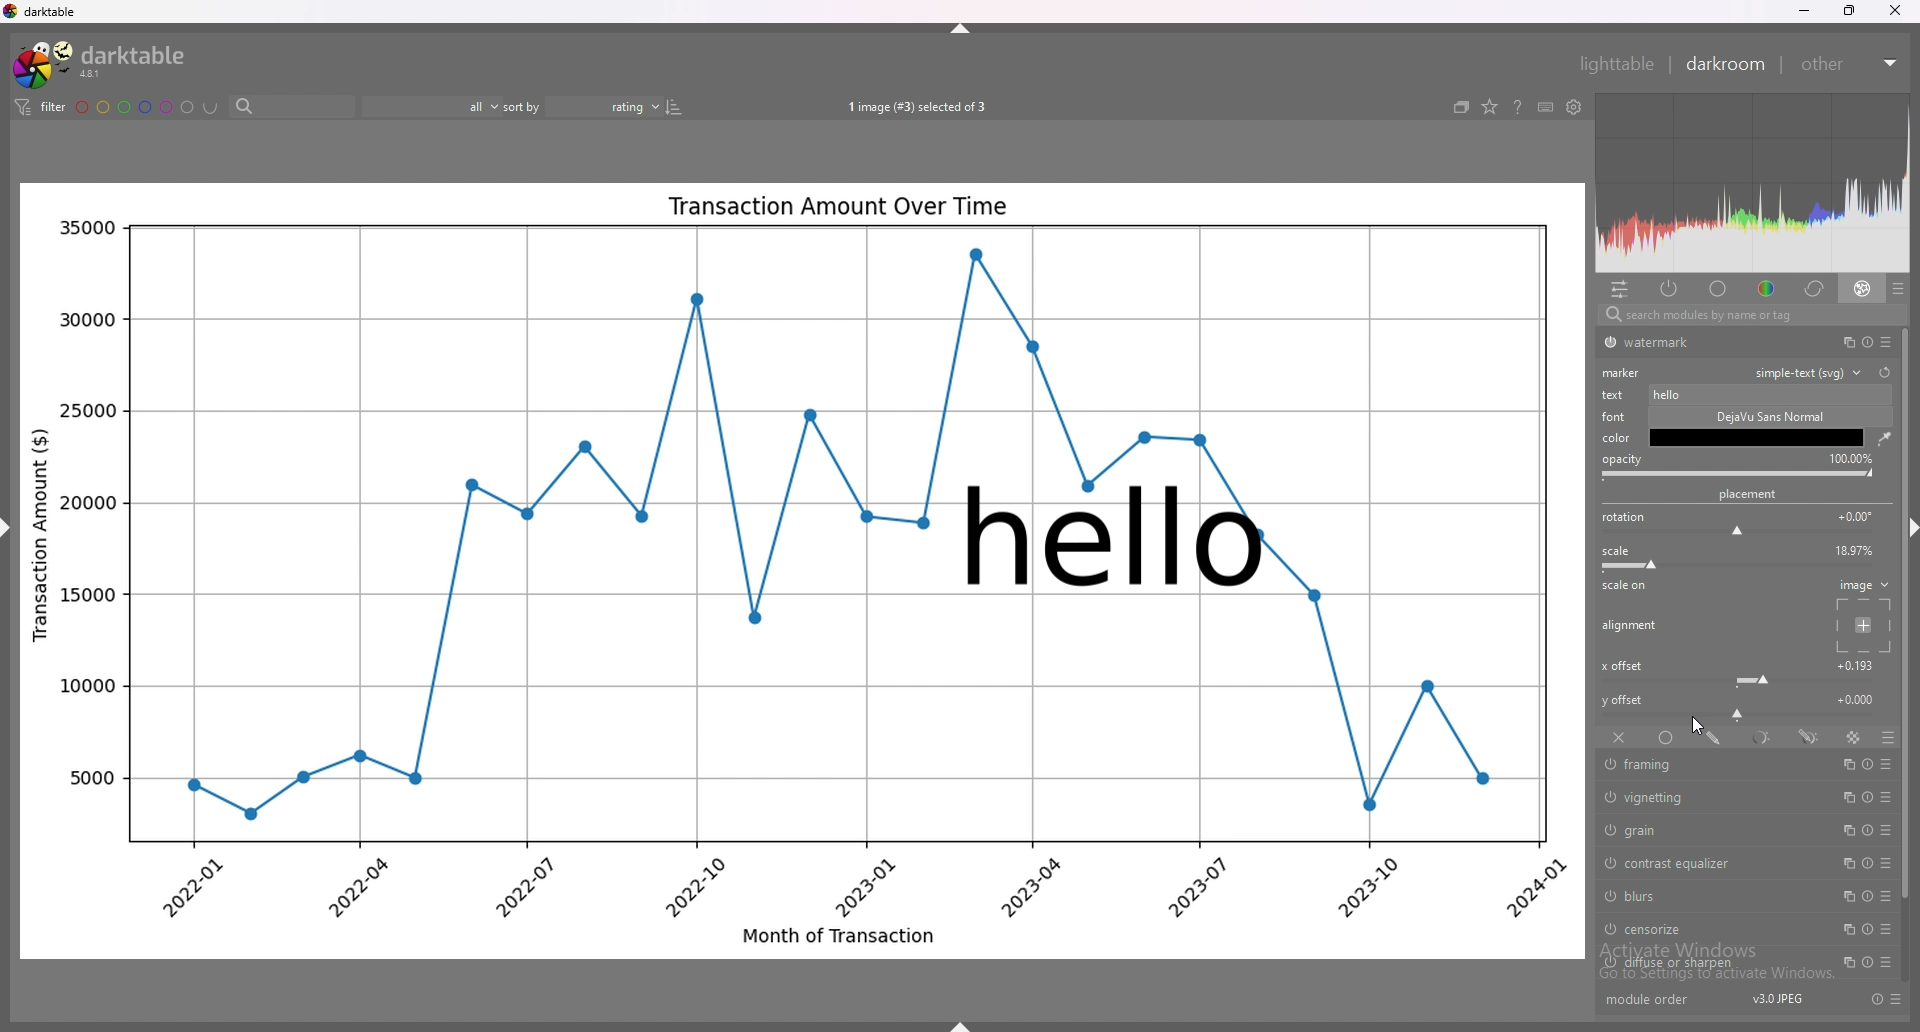 This screenshot has width=1920, height=1032. Describe the element at coordinates (1699, 727) in the screenshot. I see `cursor` at that location.